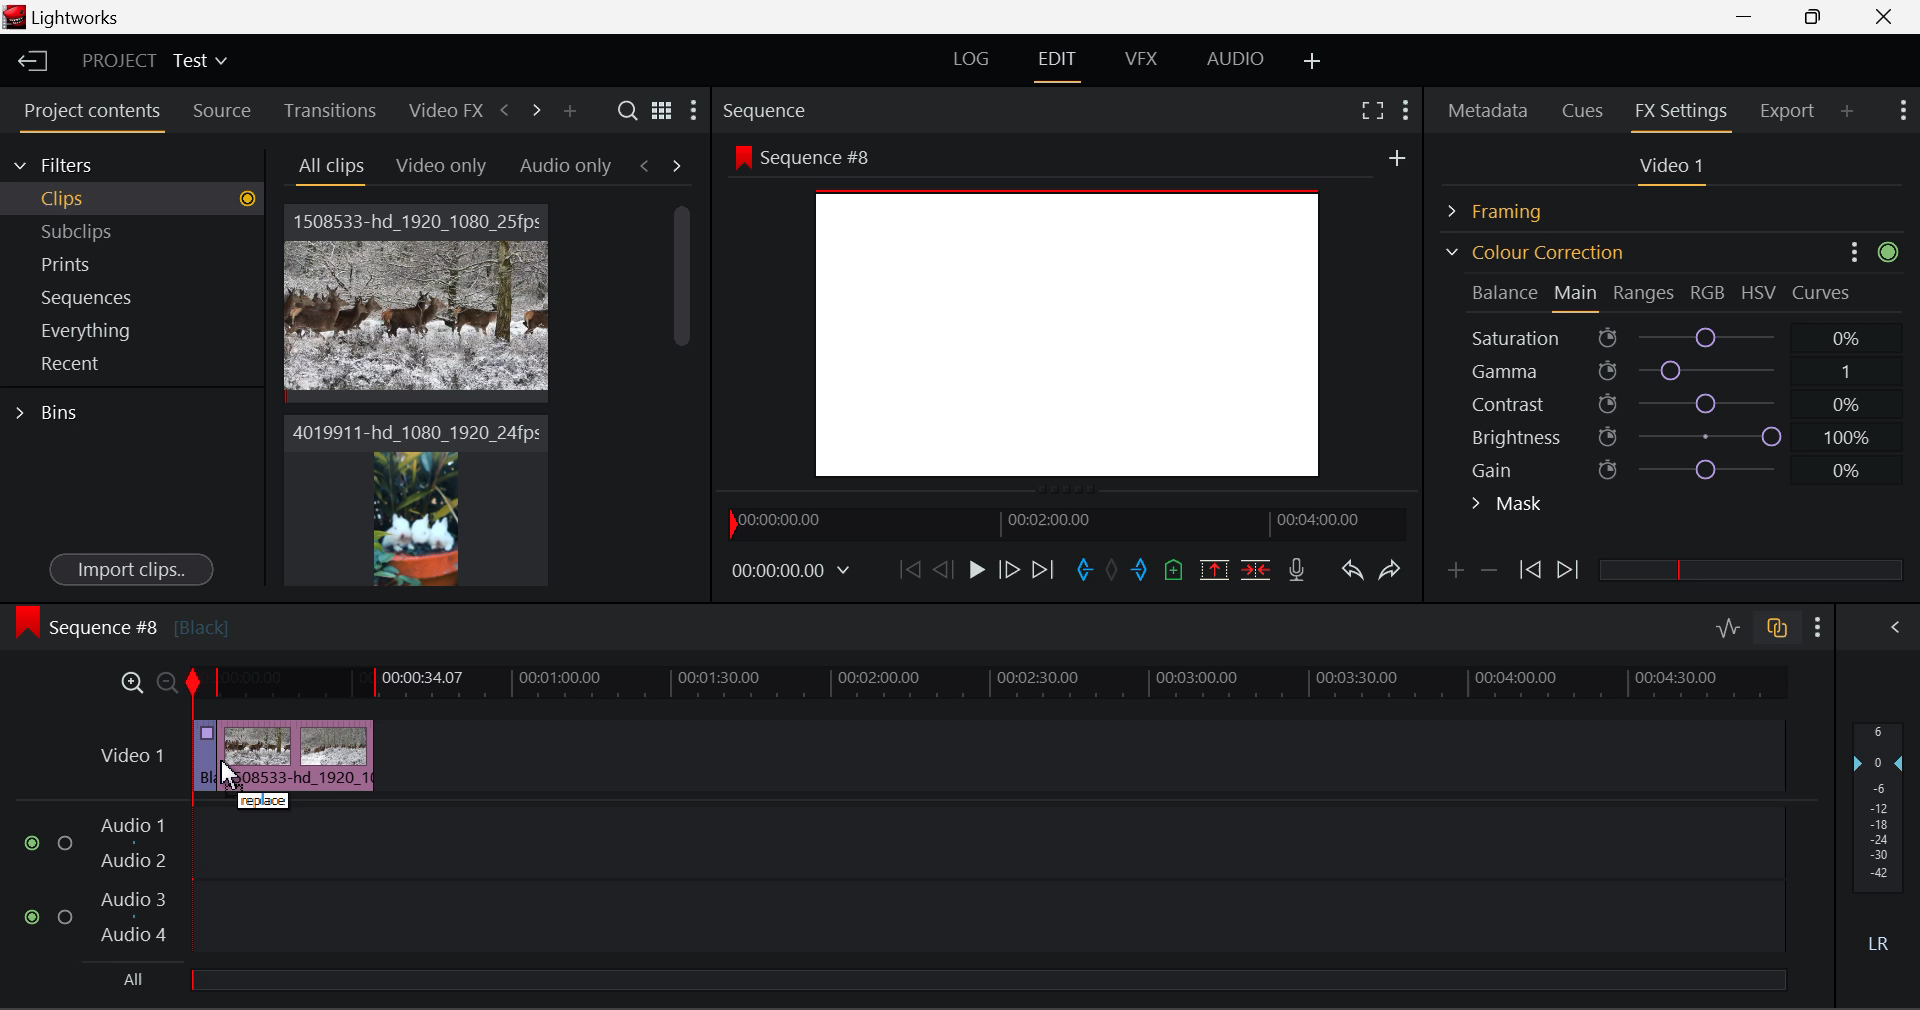 The width and height of the screenshot is (1920, 1010). I want to click on Toggle audio track sync, so click(1778, 626).